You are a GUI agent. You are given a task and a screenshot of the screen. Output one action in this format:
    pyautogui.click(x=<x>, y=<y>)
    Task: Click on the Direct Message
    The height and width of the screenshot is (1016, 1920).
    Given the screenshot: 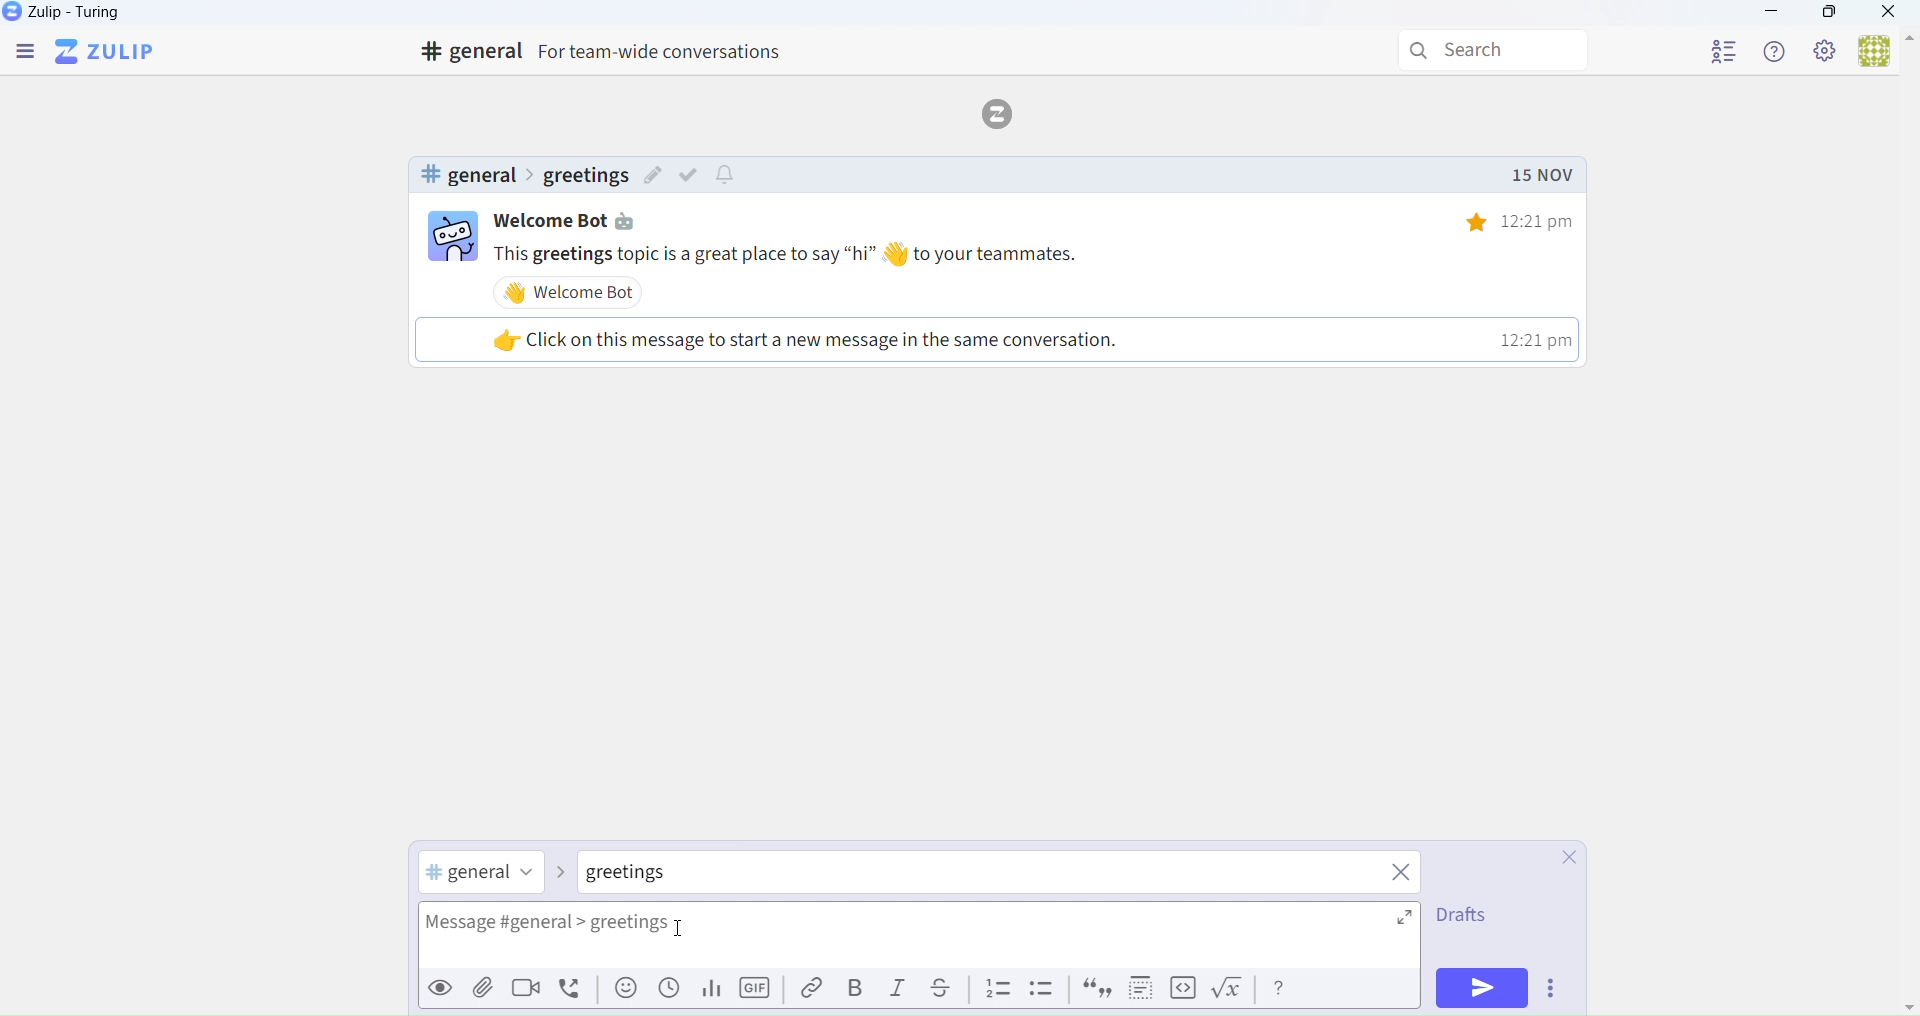 What is the action you would take?
    pyautogui.click(x=651, y=875)
    